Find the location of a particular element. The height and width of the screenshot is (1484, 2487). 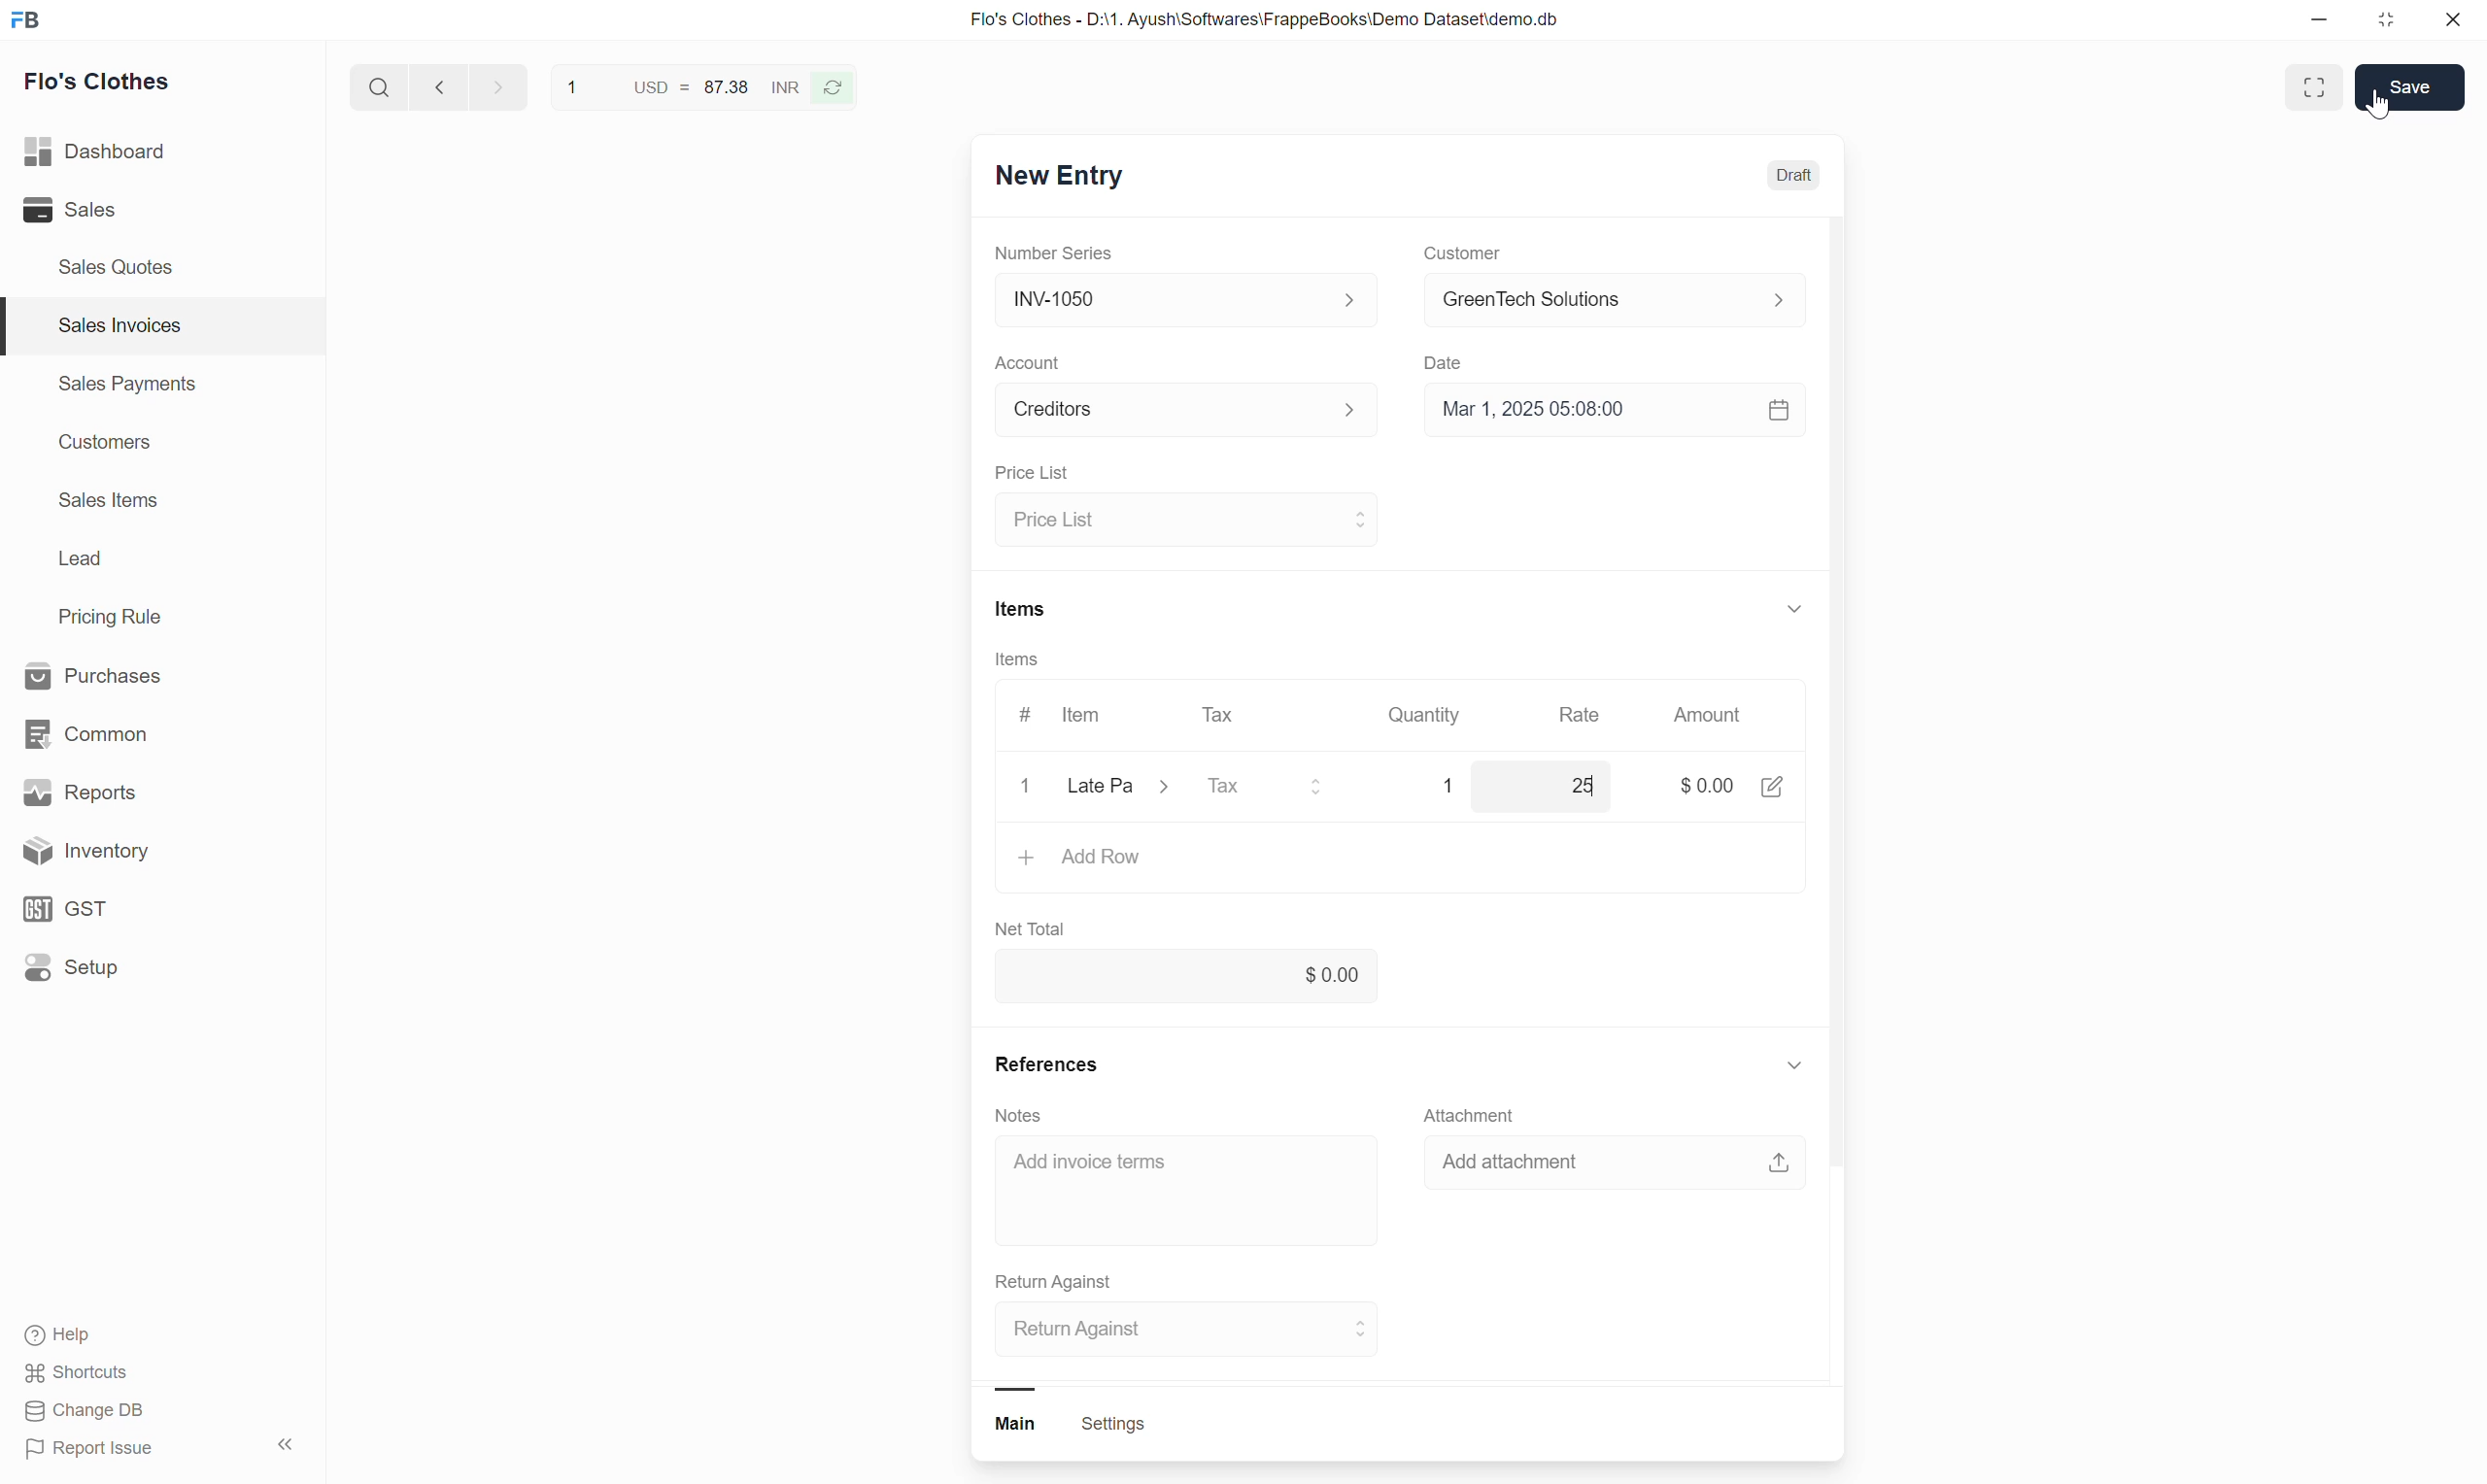

show or hide references  is located at coordinates (1796, 1070).